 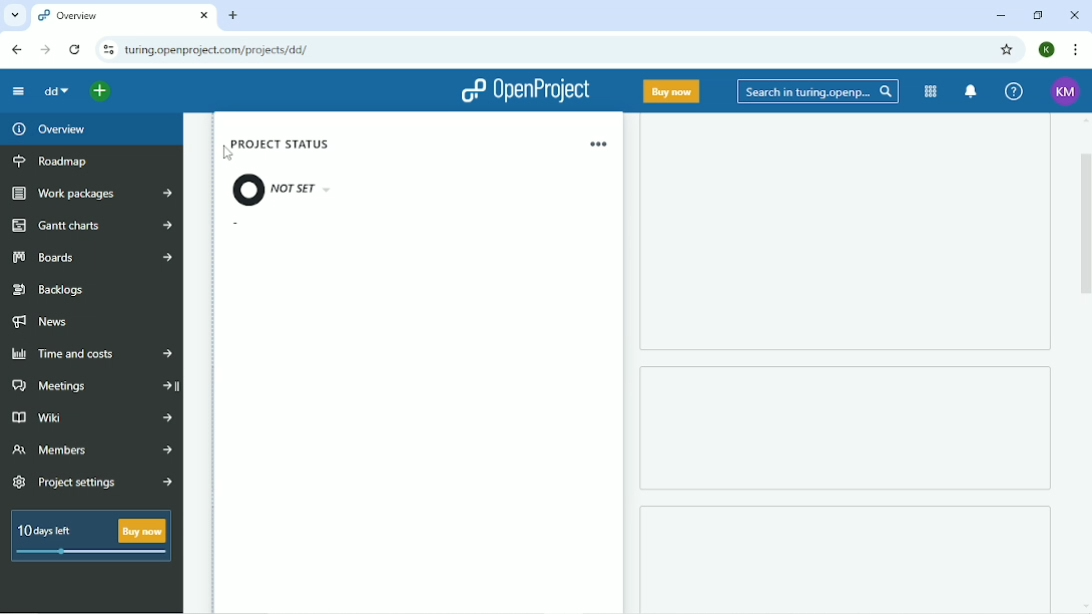 I want to click on To notification center, so click(x=970, y=91).